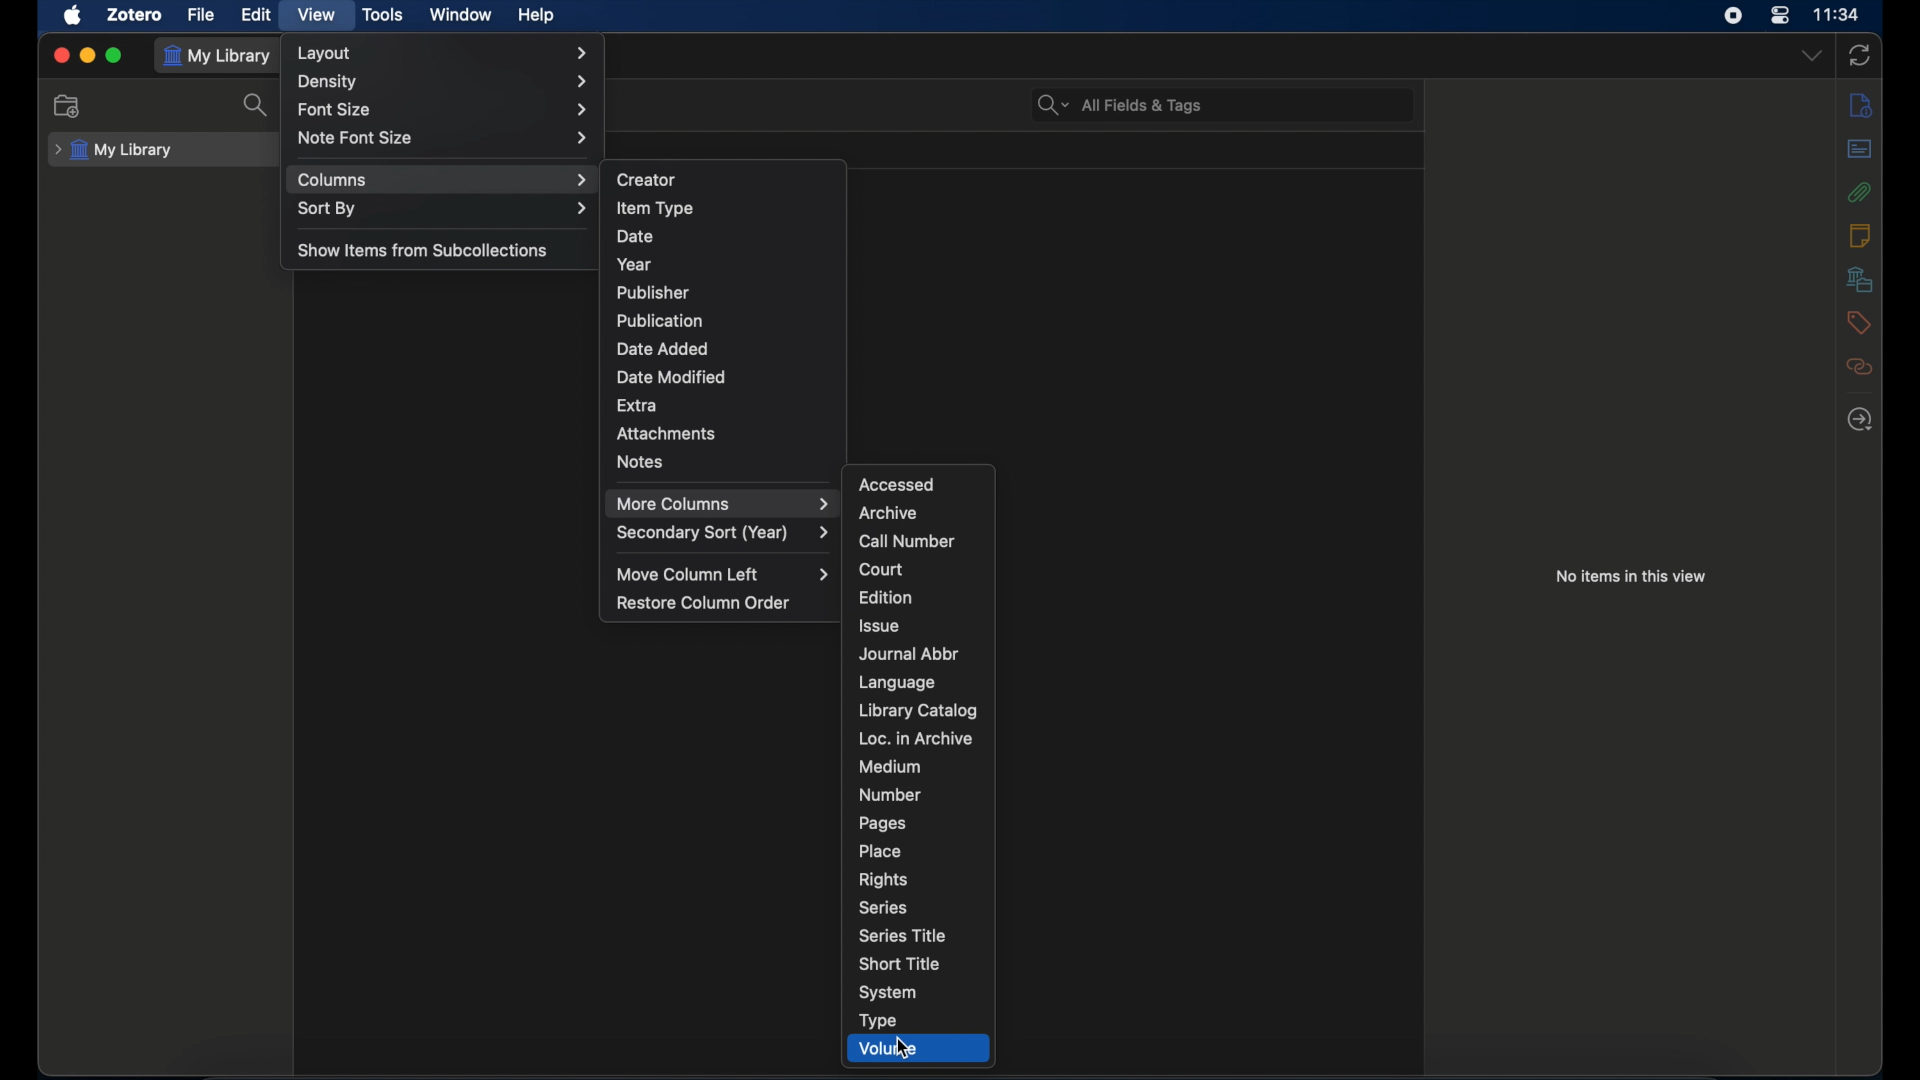 The width and height of the screenshot is (1920, 1080). Describe the element at coordinates (888, 766) in the screenshot. I see `medium` at that location.